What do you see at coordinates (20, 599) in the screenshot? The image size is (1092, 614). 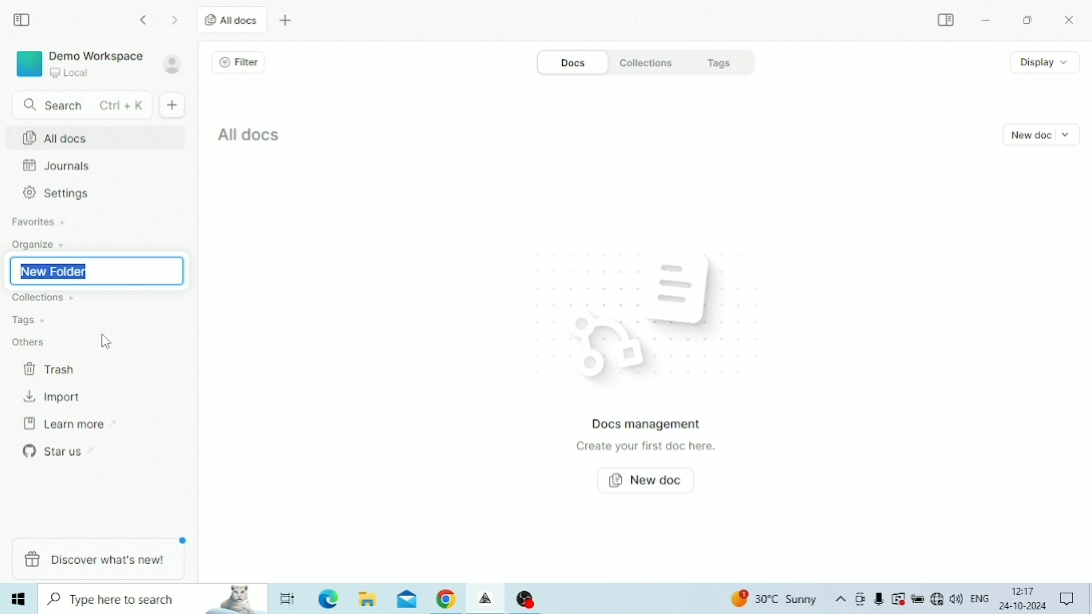 I see `Windows` at bounding box center [20, 599].